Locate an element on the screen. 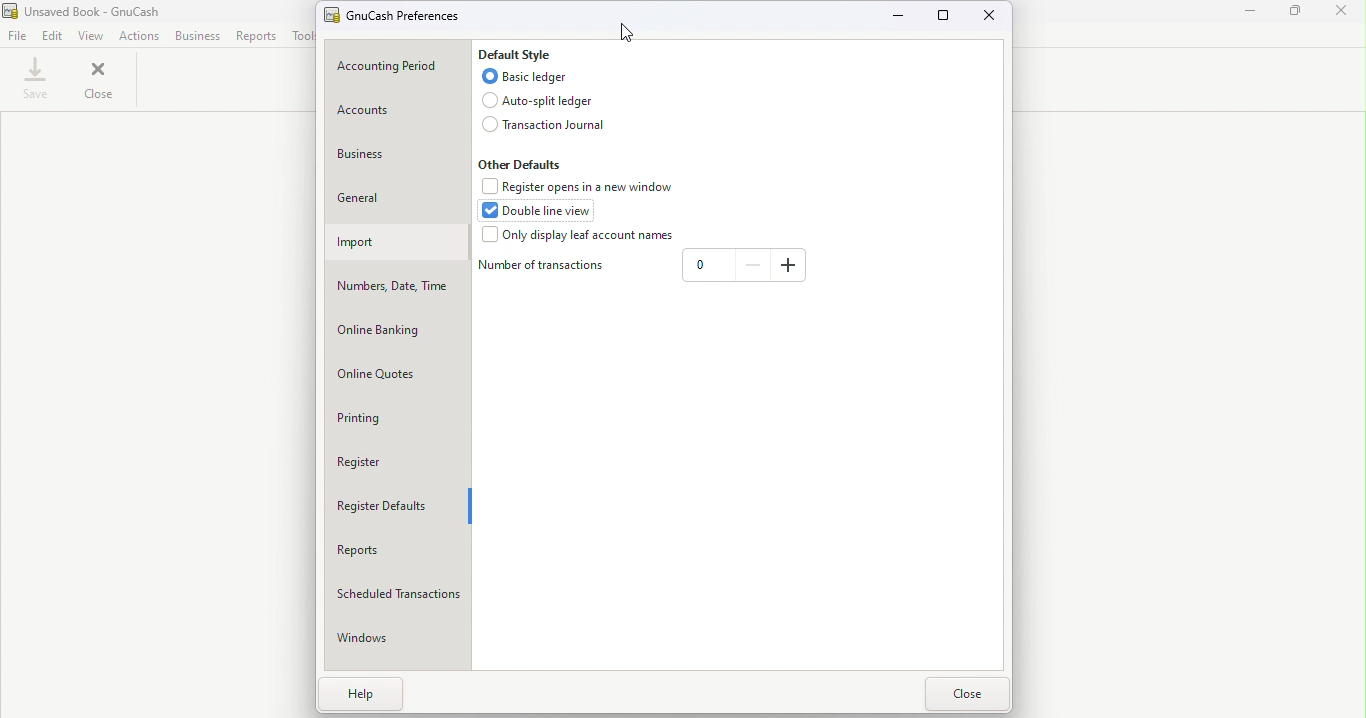 This screenshot has width=1366, height=718. General is located at coordinates (390, 194).